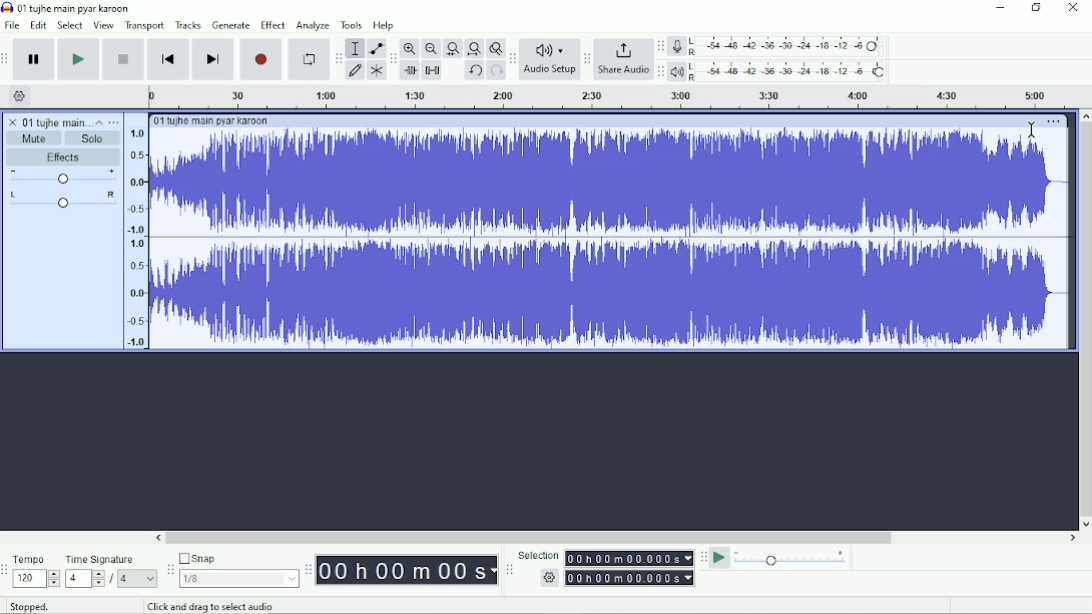 The image size is (1092, 614). What do you see at coordinates (20, 95) in the screenshot?
I see `Timeline options` at bounding box center [20, 95].